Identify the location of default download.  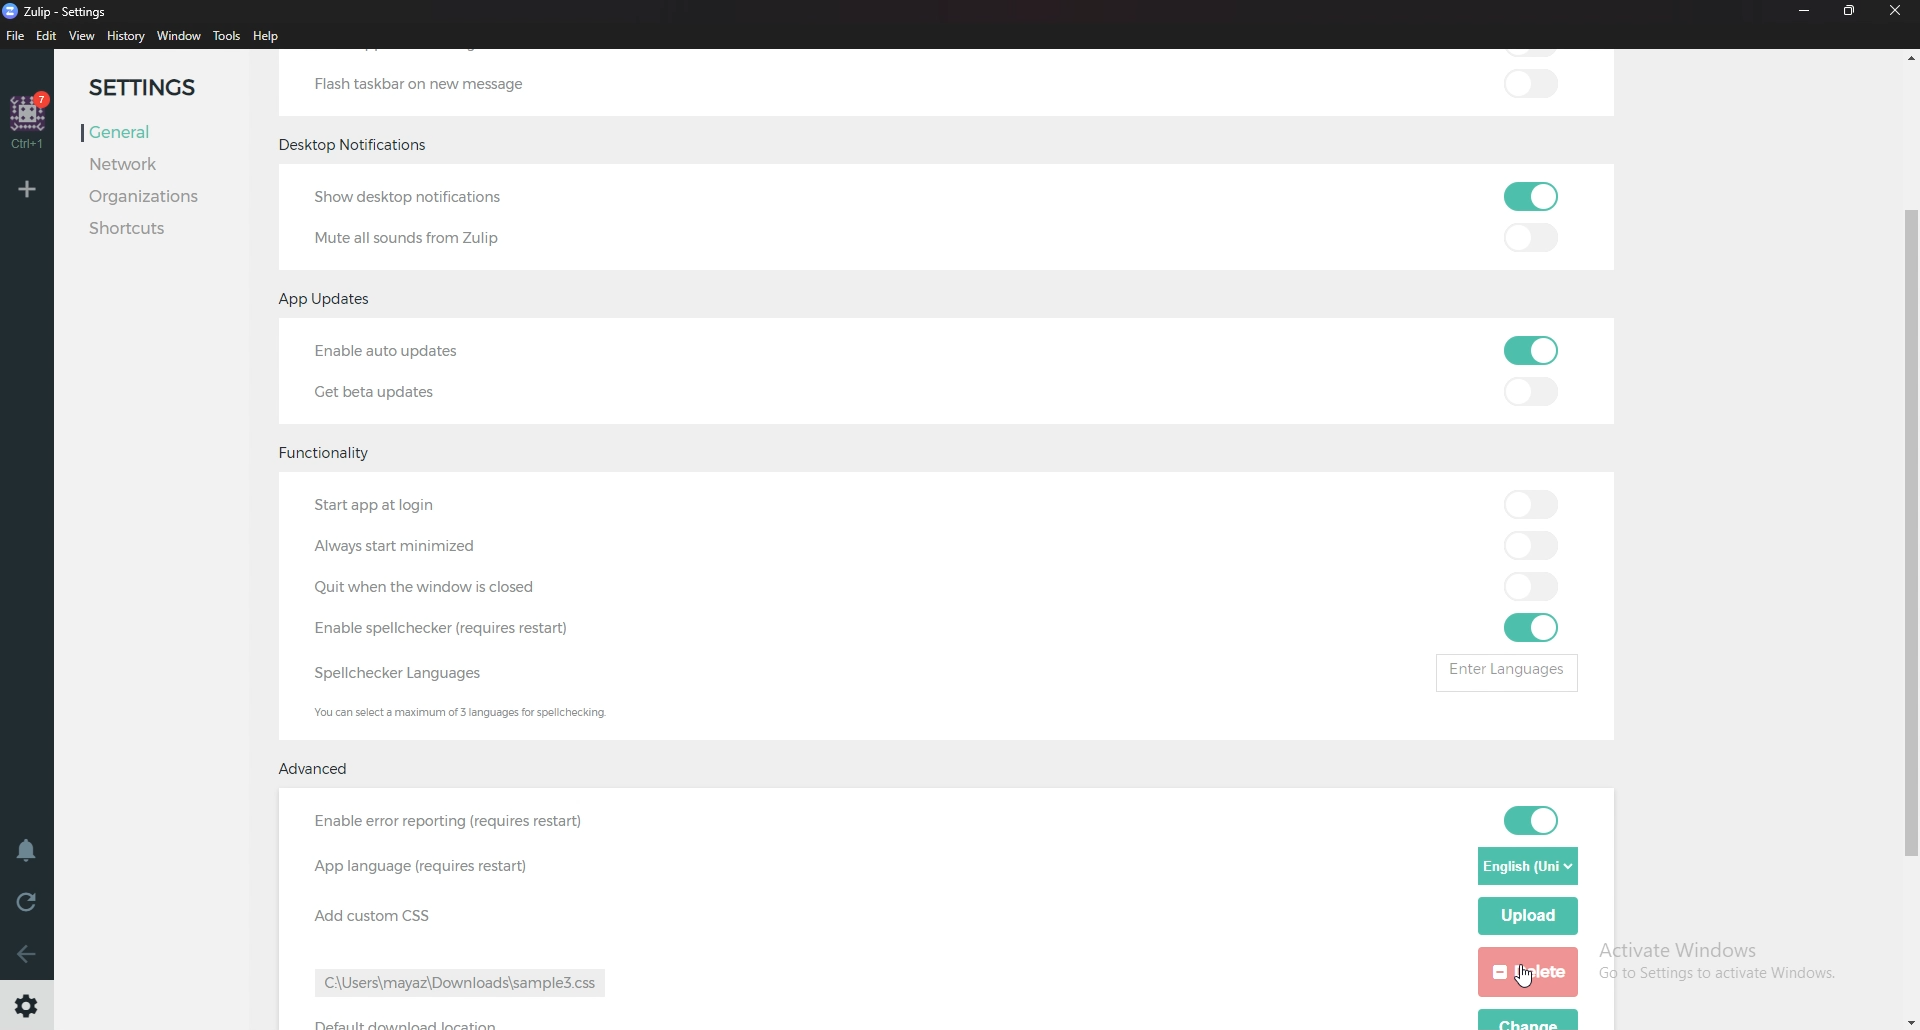
(407, 1020).